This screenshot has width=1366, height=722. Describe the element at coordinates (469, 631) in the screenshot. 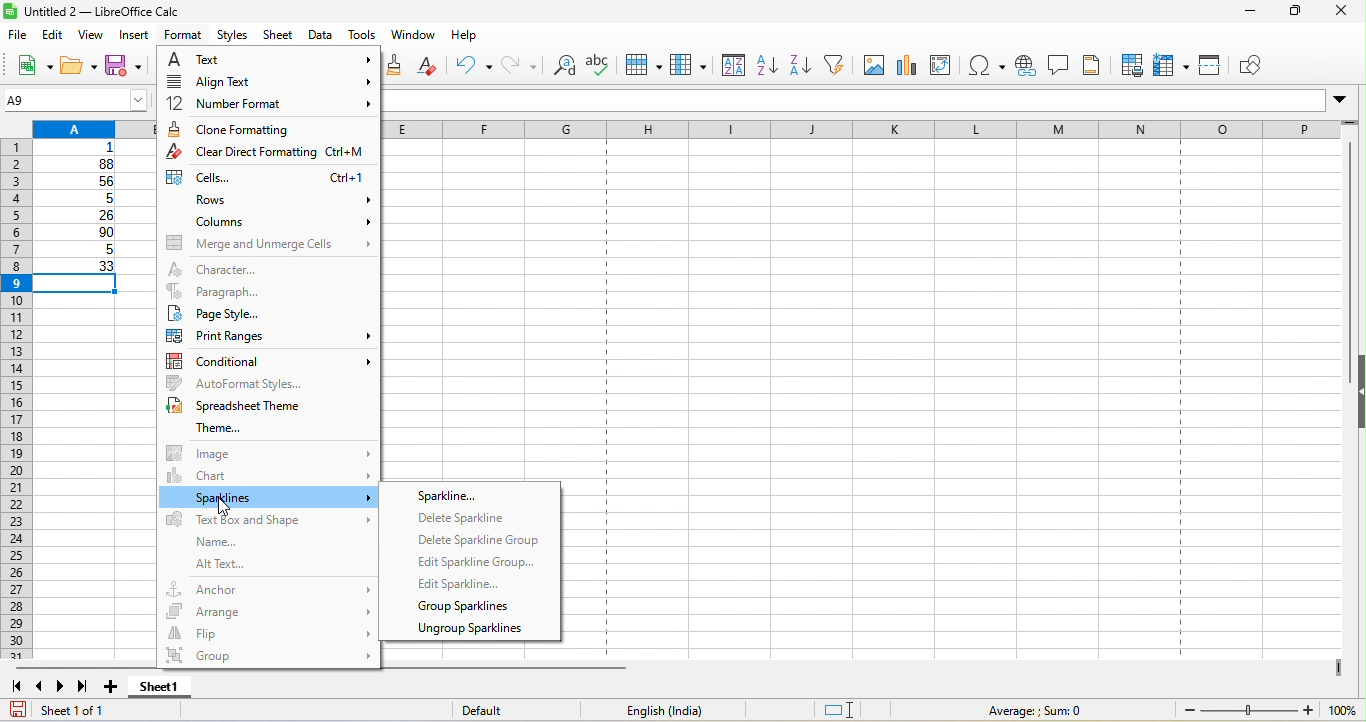

I see `ungroup sparklines` at that location.